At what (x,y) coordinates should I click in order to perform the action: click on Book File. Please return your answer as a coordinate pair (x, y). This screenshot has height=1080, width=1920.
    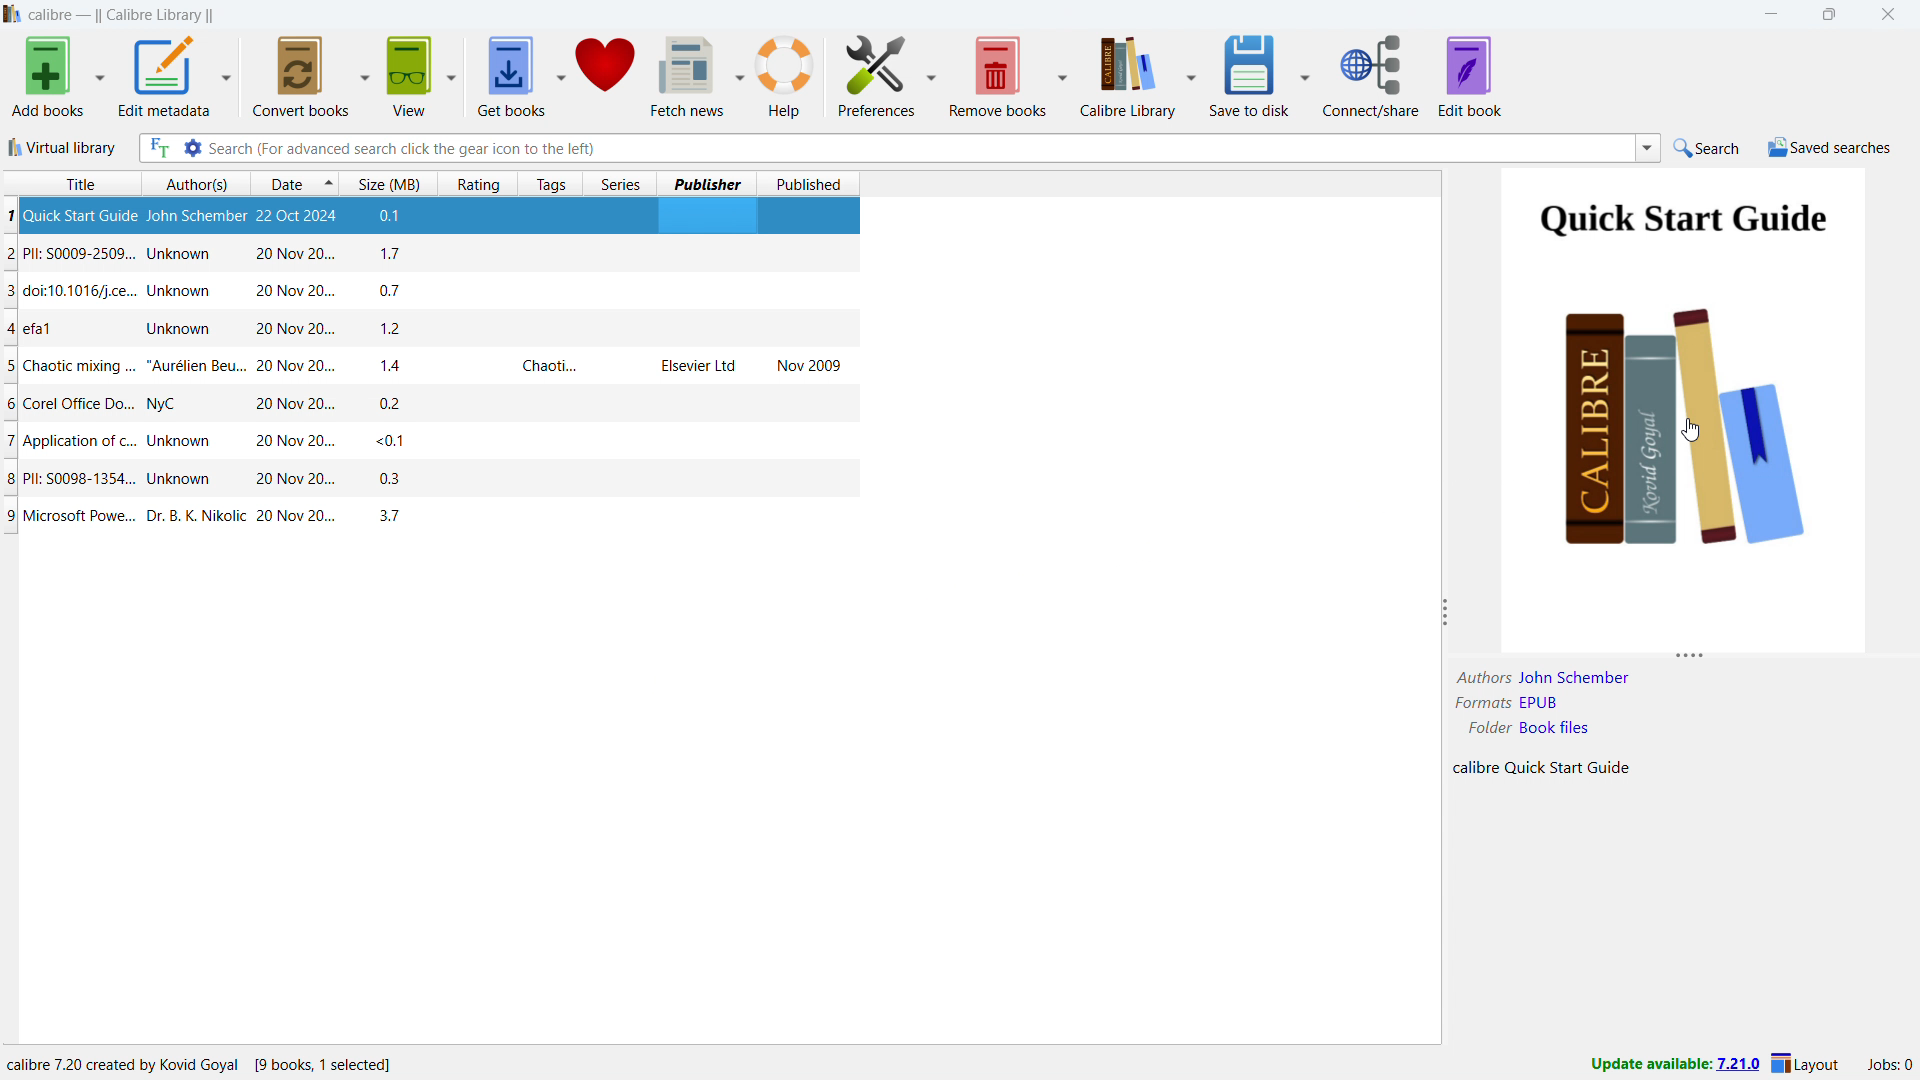
    Looking at the image, I should click on (1556, 727).